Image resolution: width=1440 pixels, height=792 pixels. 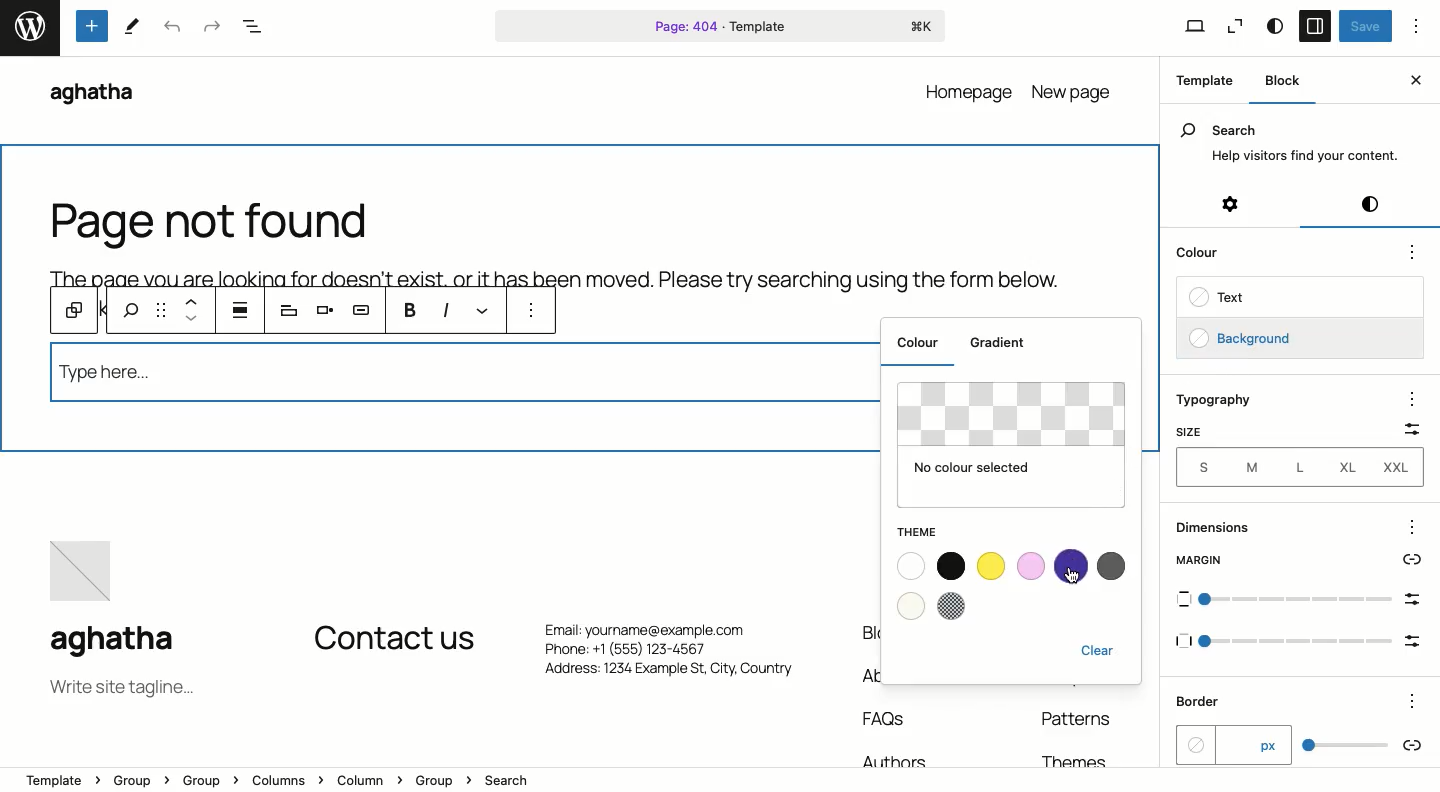 I want to click on Scale, so click(x=1405, y=430).